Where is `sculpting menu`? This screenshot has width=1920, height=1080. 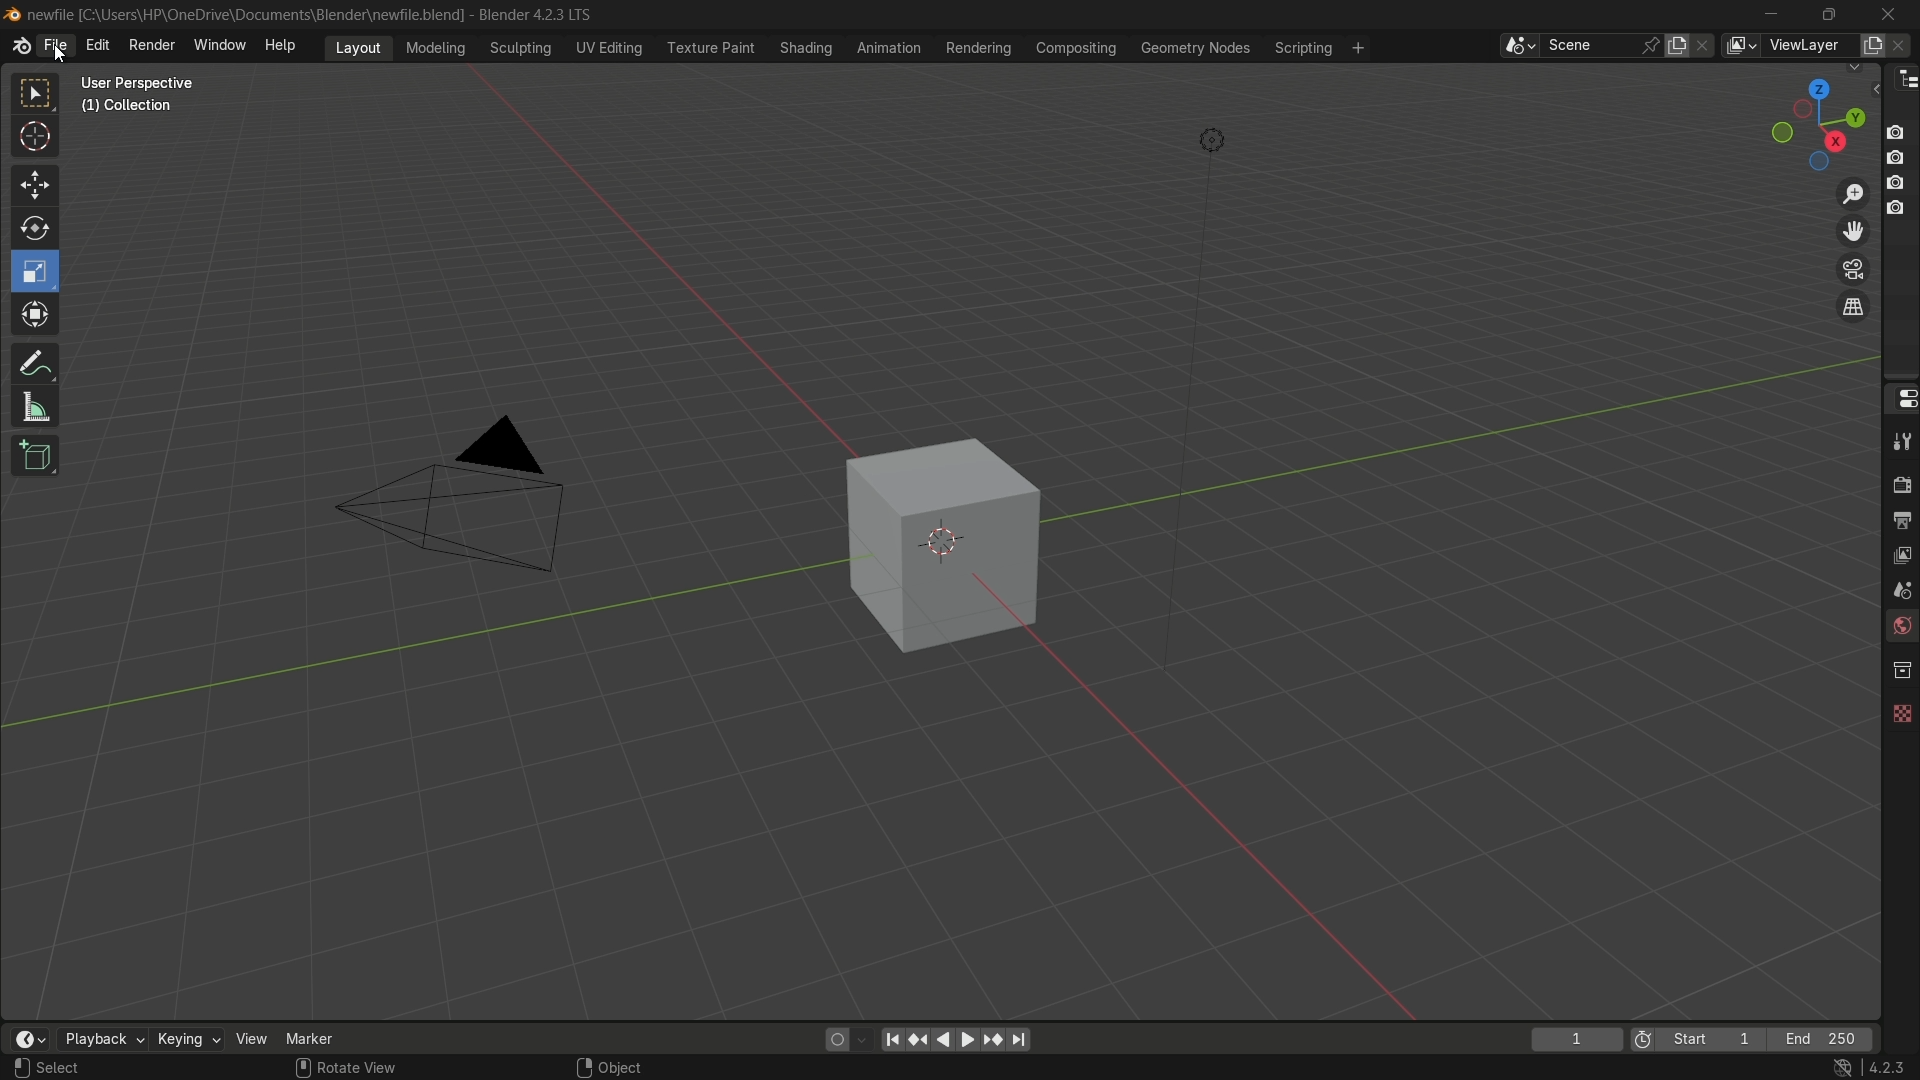 sculpting menu is located at coordinates (516, 48).